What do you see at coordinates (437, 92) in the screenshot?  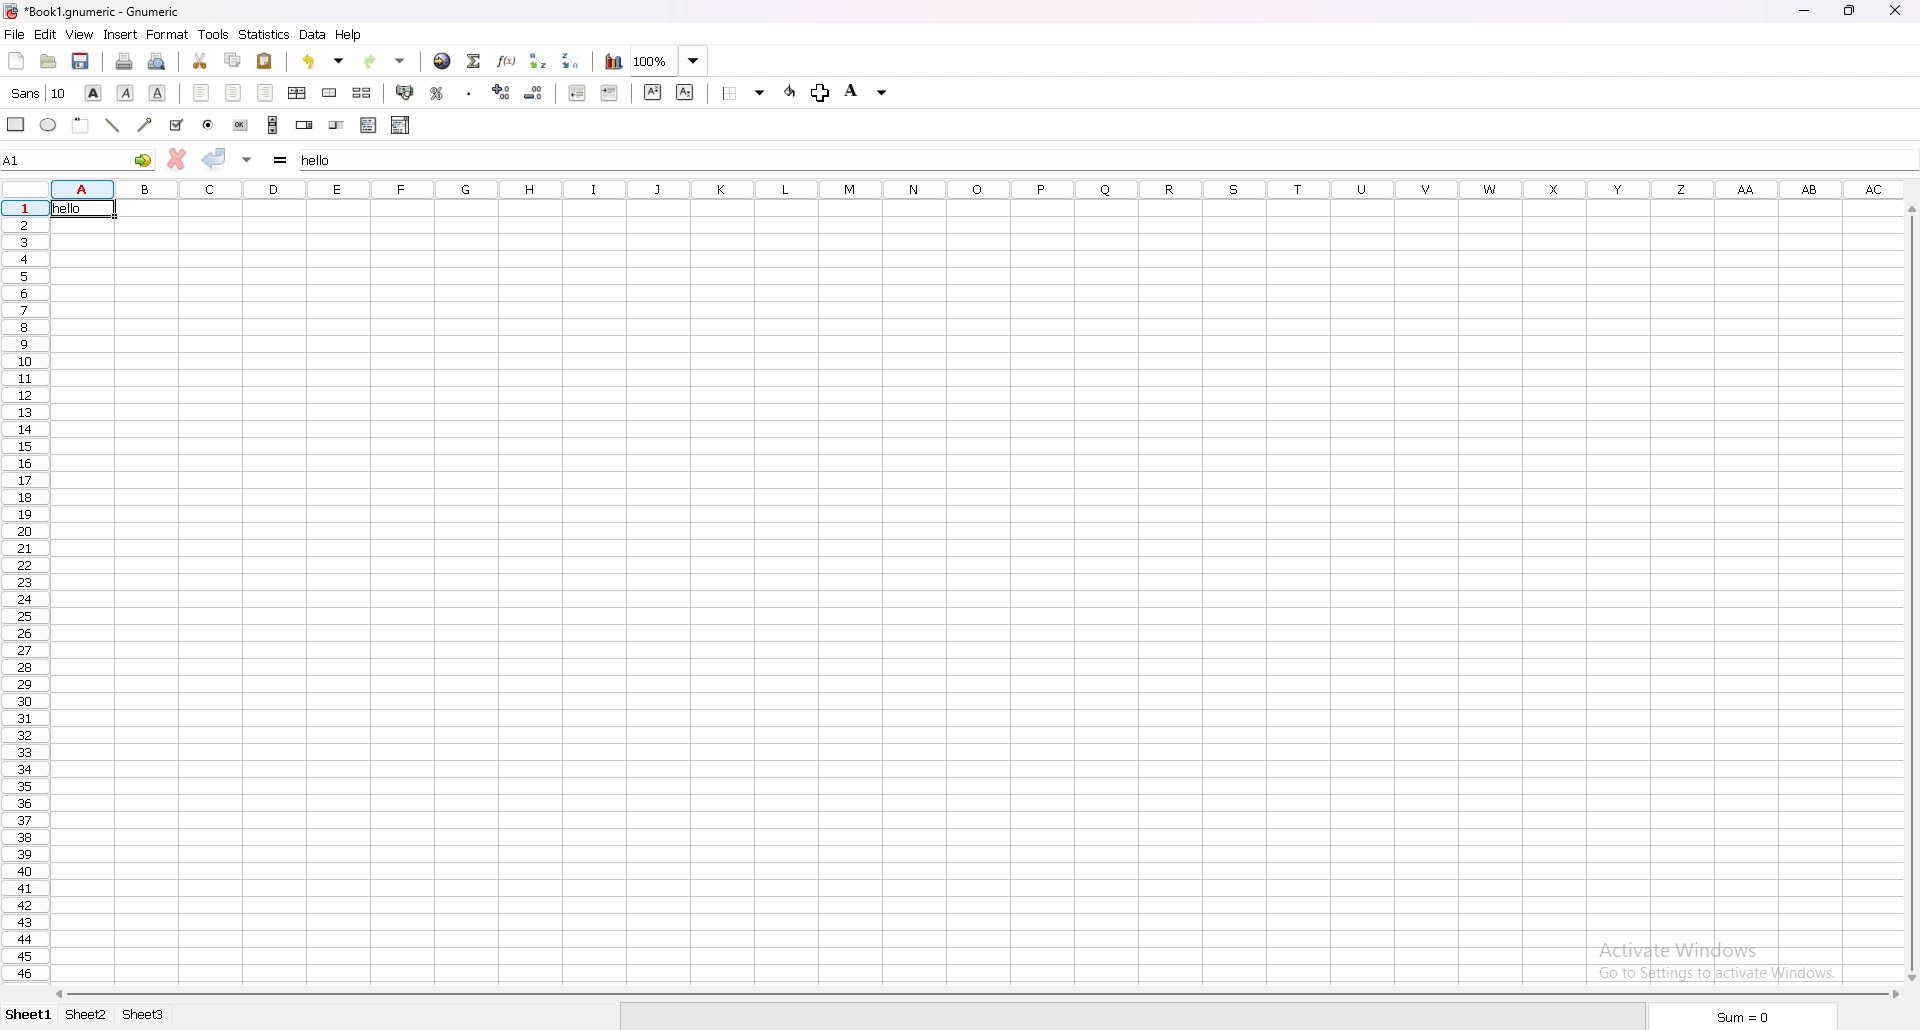 I see `percentage` at bounding box center [437, 92].